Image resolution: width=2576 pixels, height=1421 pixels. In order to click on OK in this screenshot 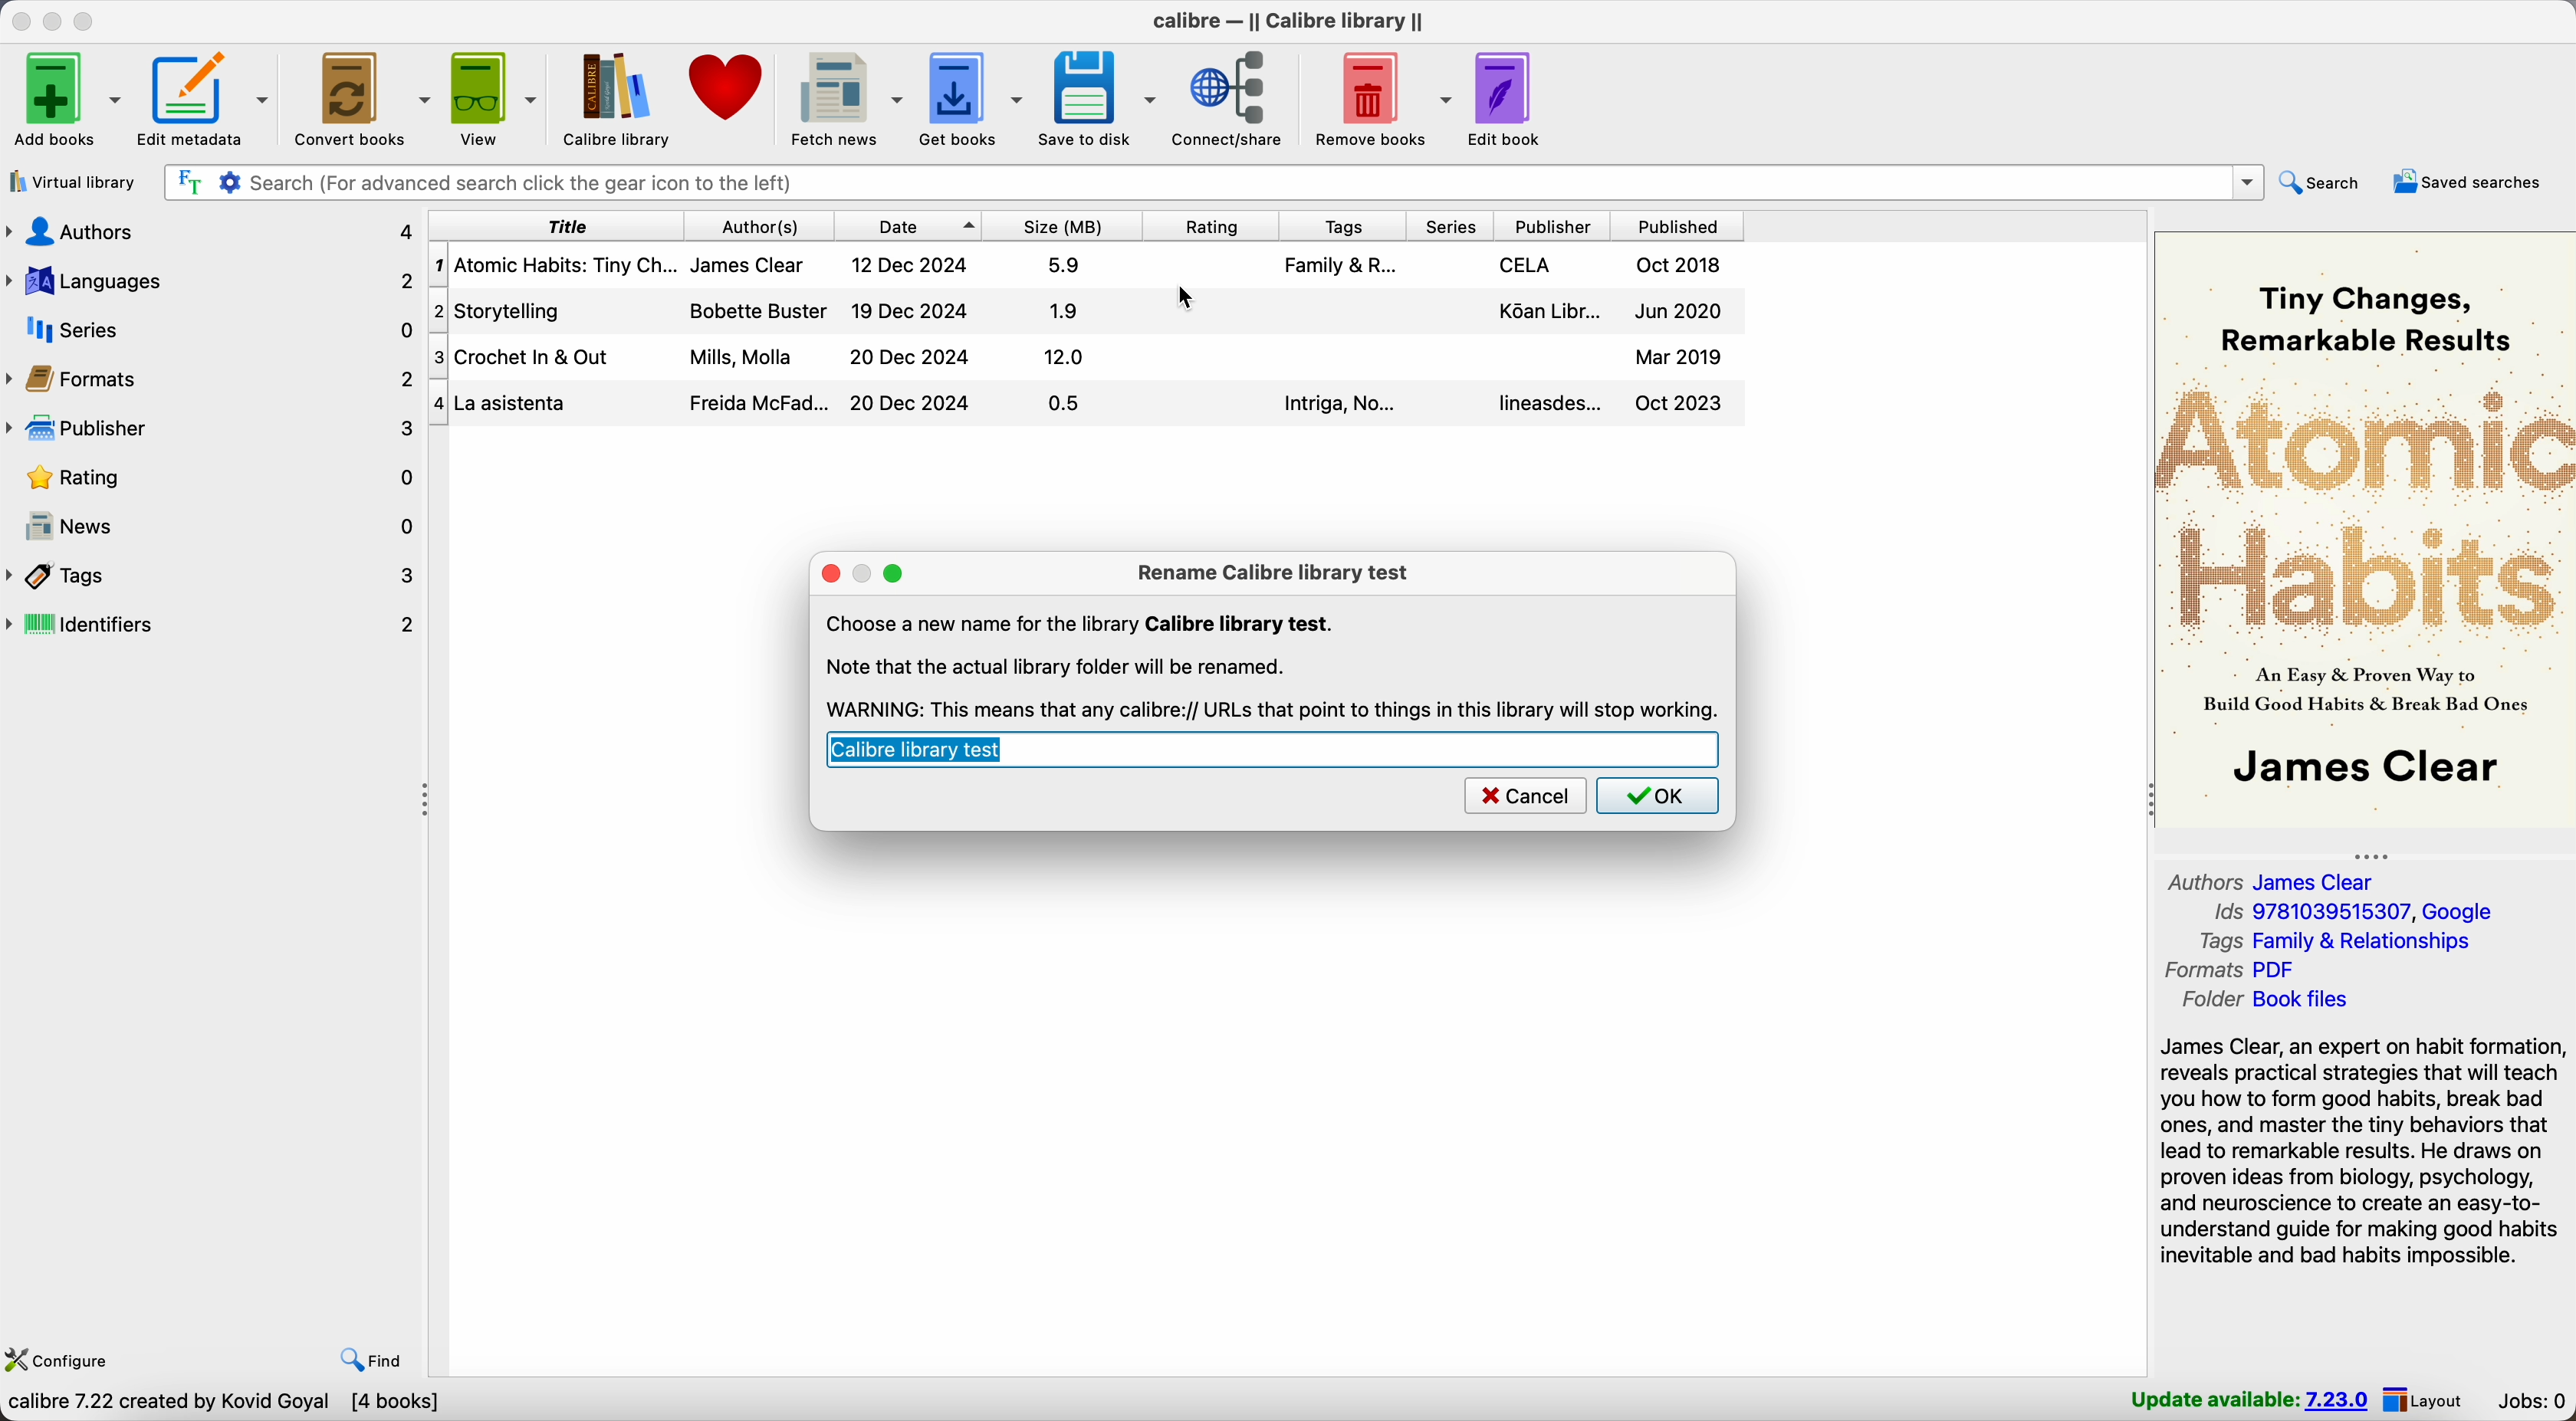, I will do `click(1657, 797)`.